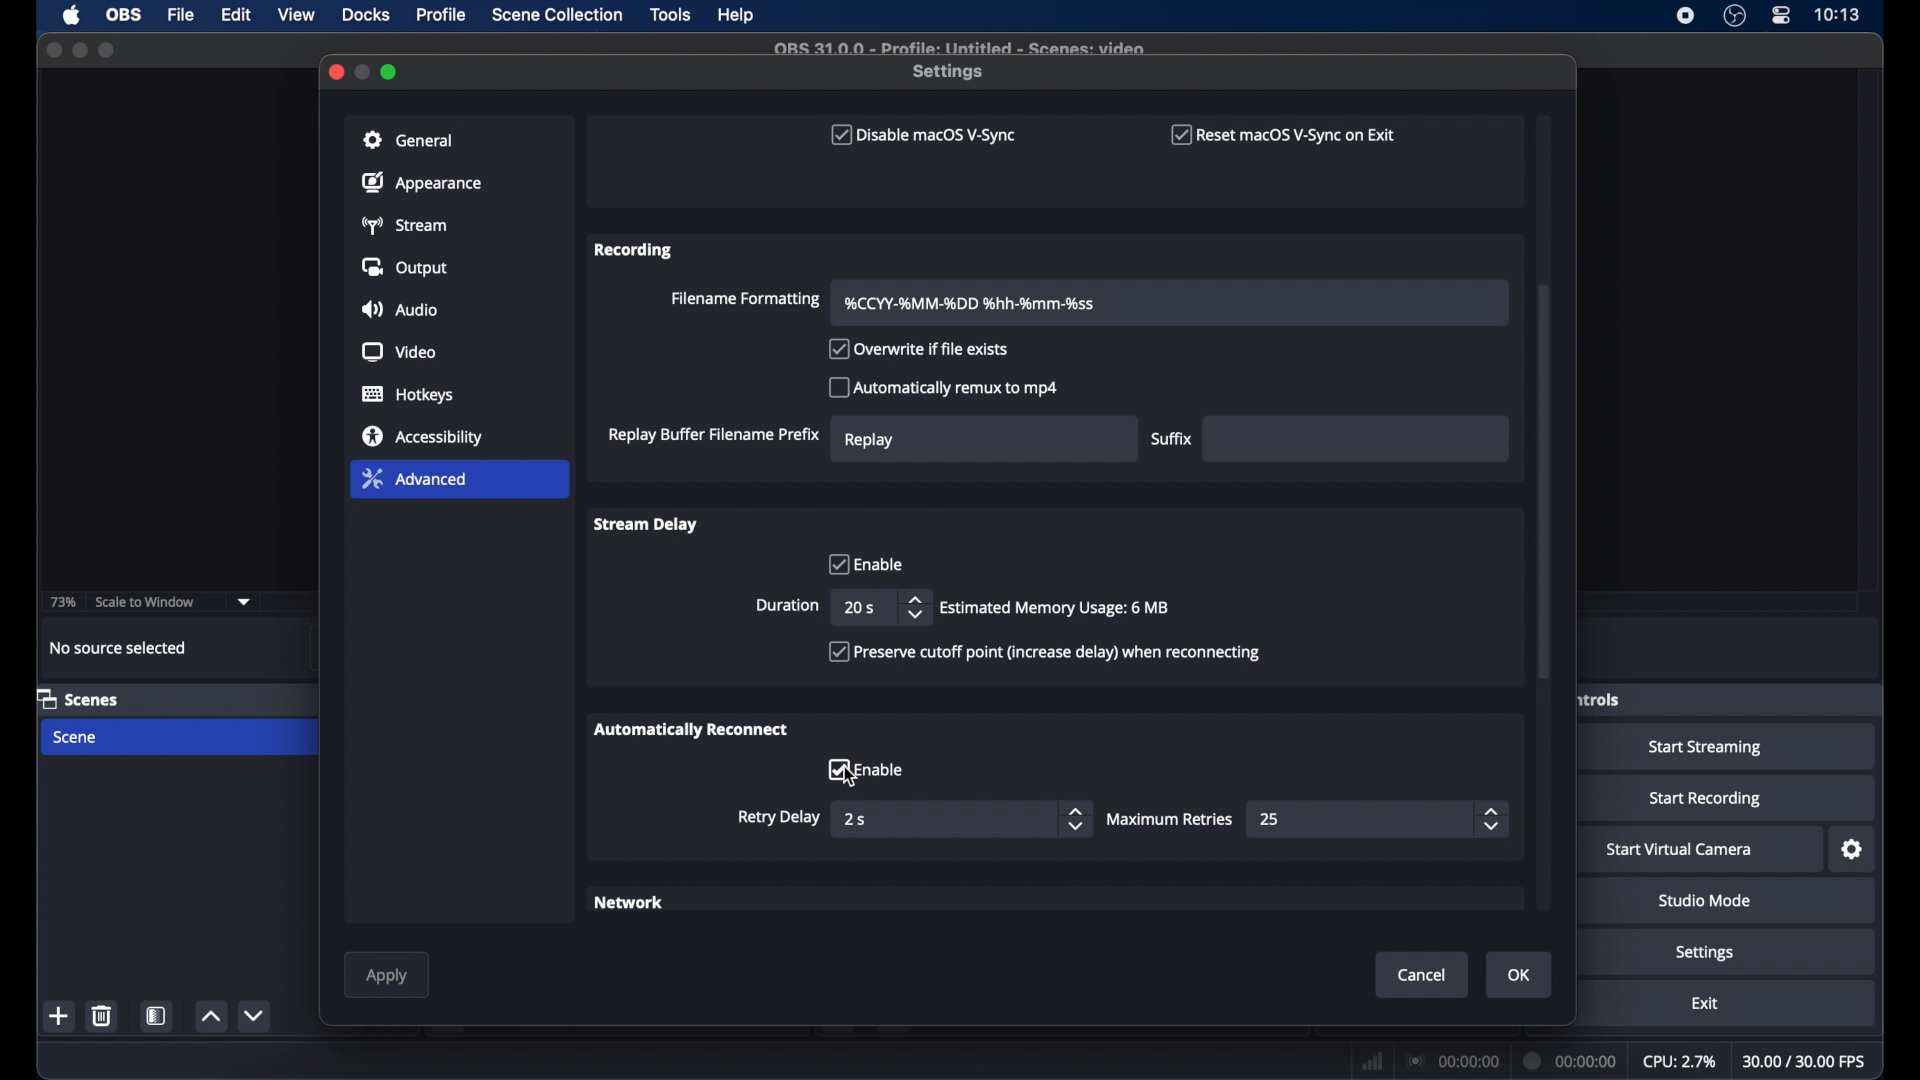 The image size is (1920, 1080). What do you see at coordinates (409, 140) in the screenshot?
I see `general` at bounding box center [409, 140].